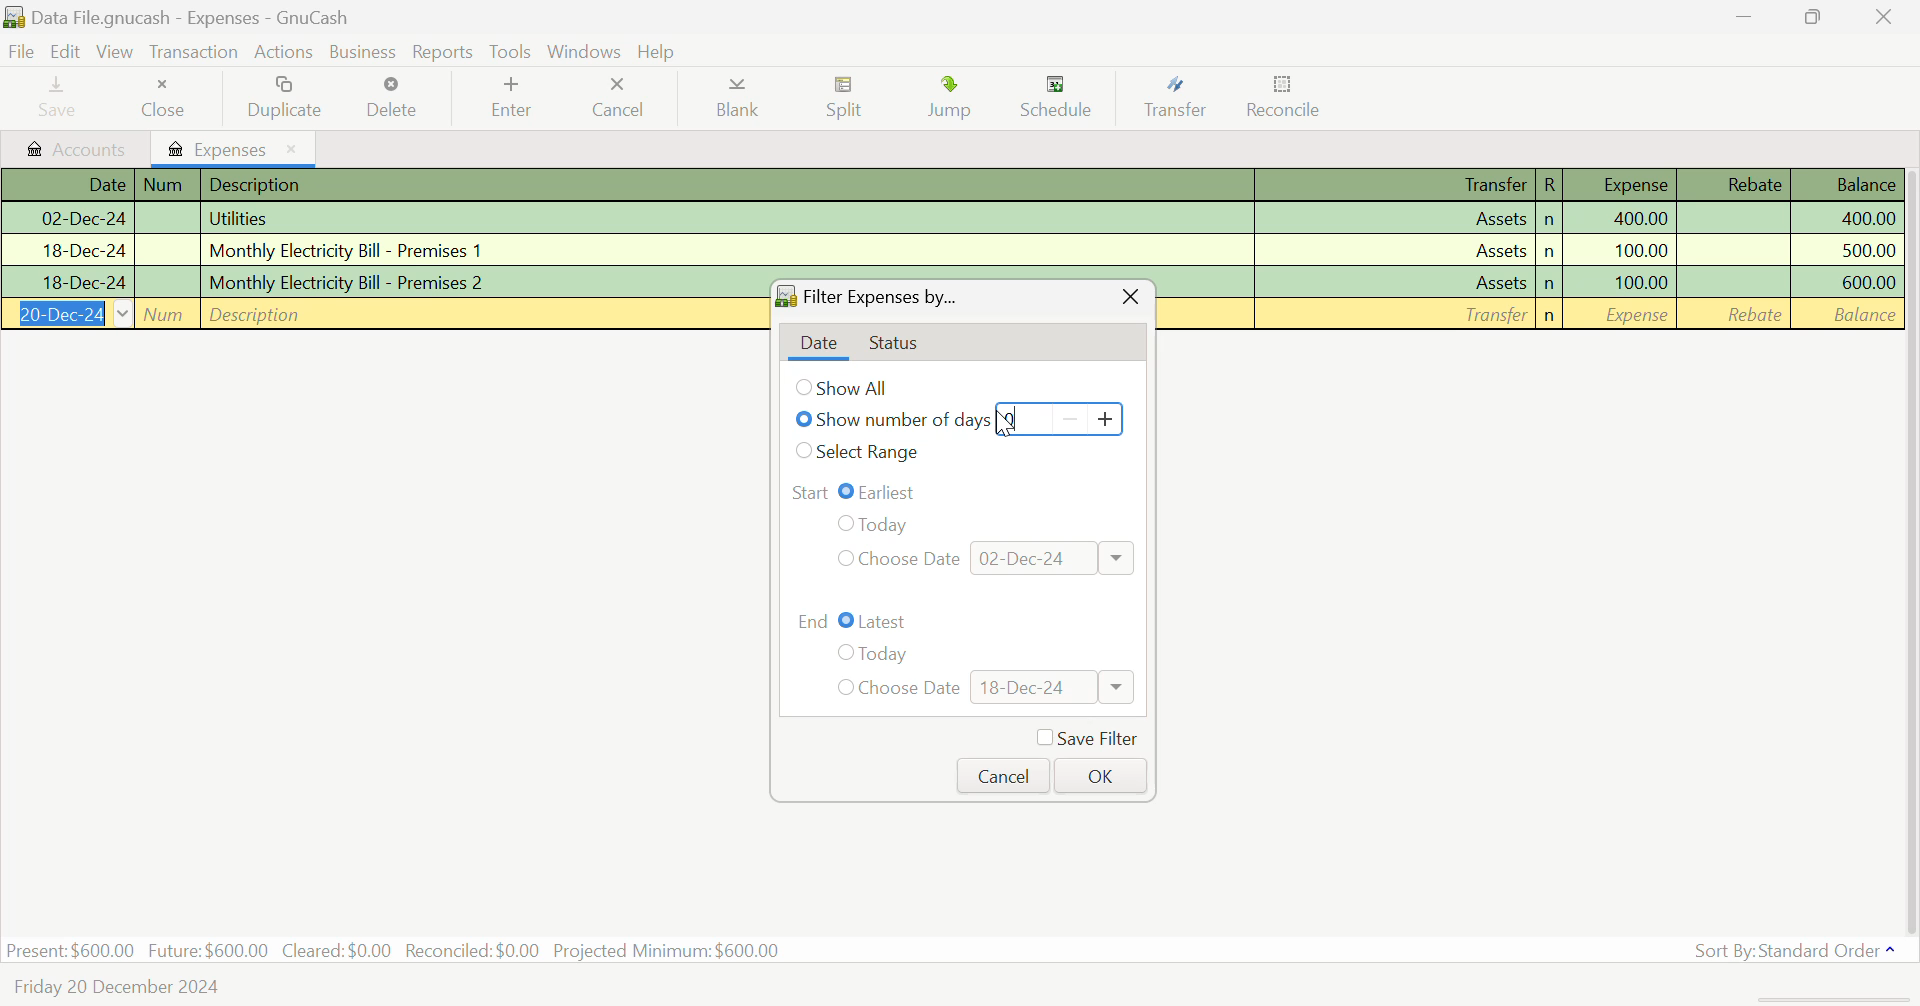 This screenshot has height=1006, width=1920. I want to click on Cancel, so click(623, 100).